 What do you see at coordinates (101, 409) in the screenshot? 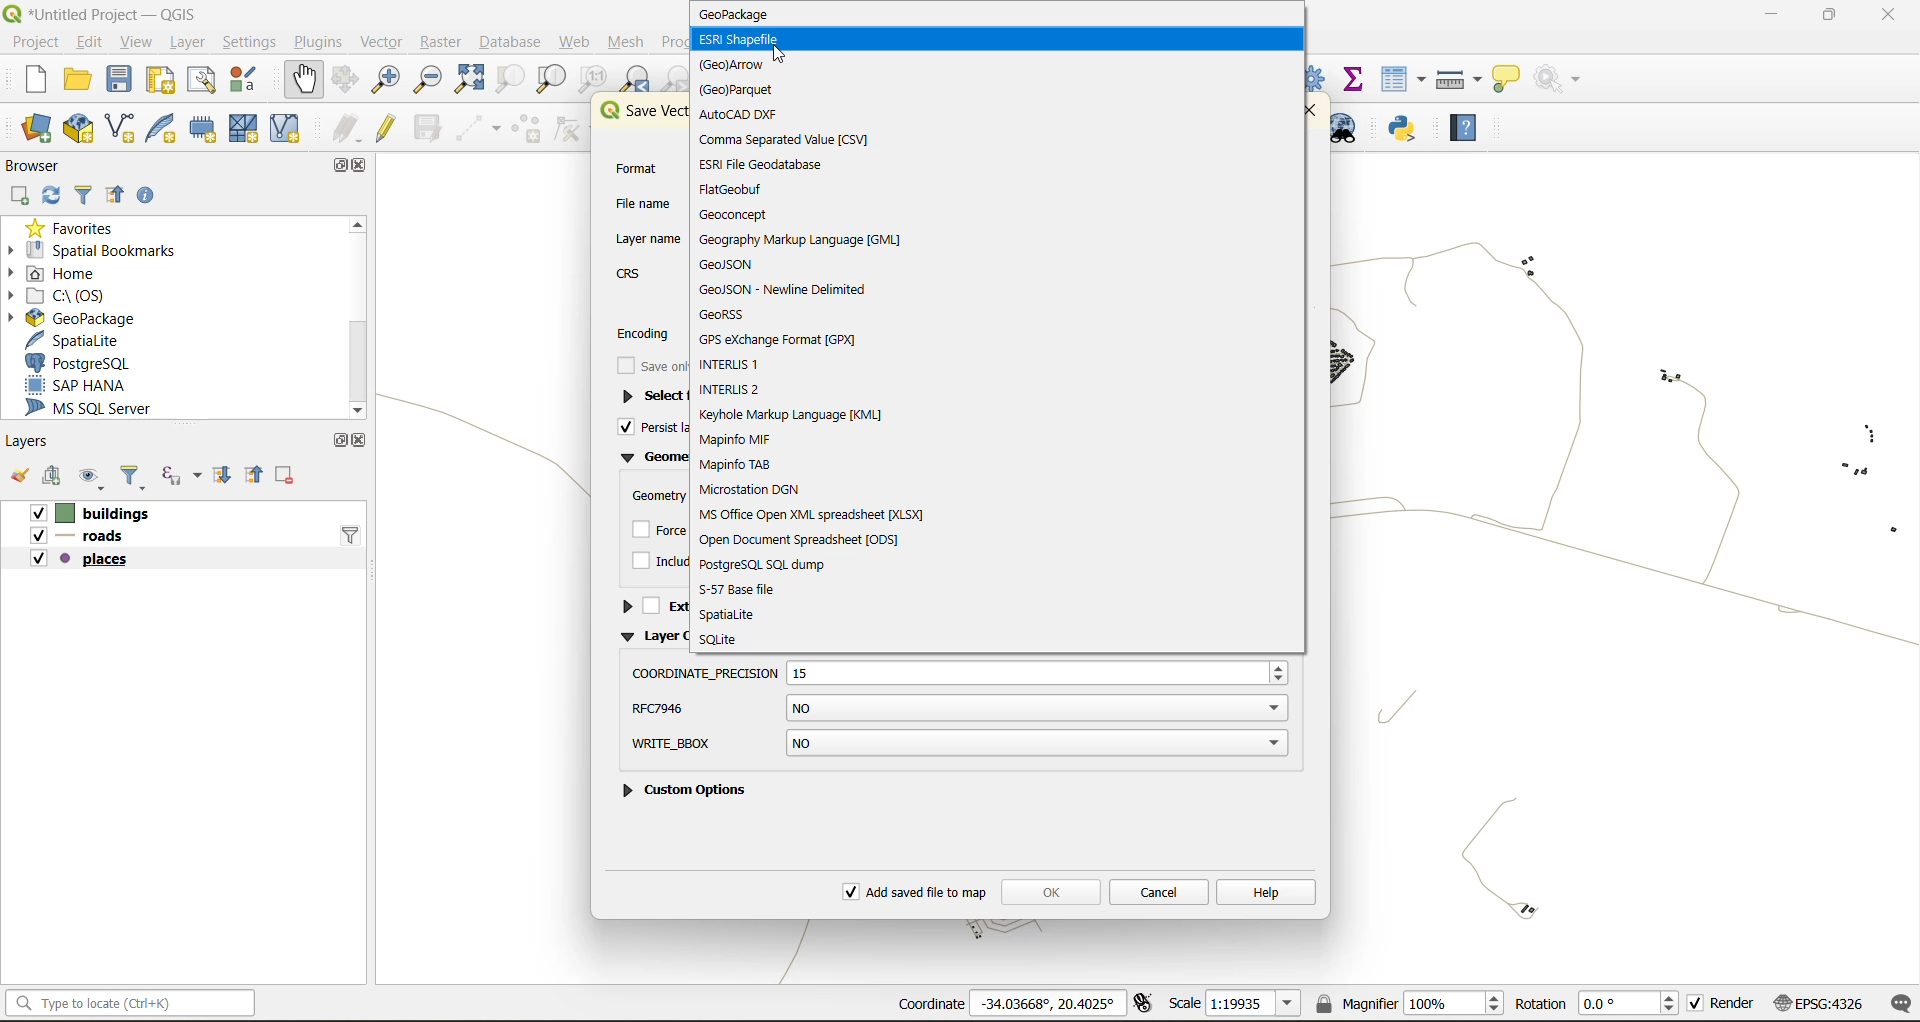
I see `ms sql server` at bounding box center [101, 409].